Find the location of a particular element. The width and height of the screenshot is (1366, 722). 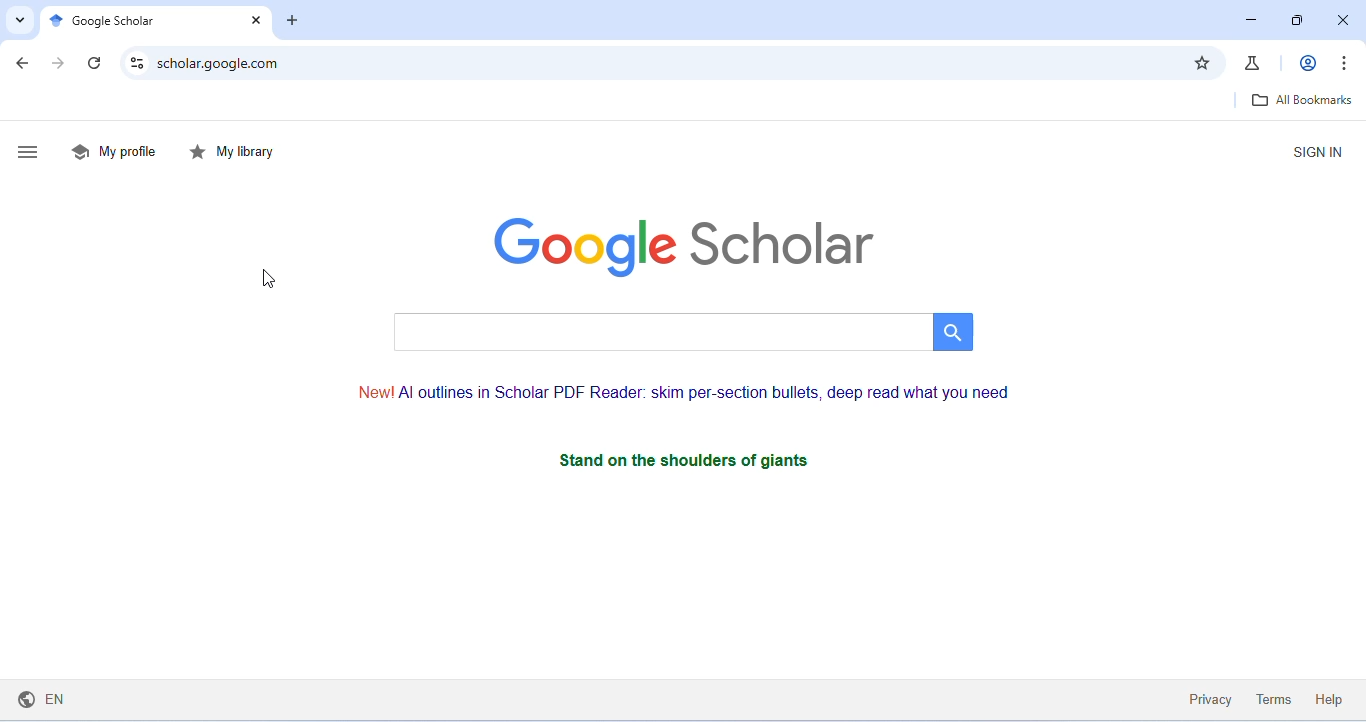

close is located at coordinates (1342, 21).